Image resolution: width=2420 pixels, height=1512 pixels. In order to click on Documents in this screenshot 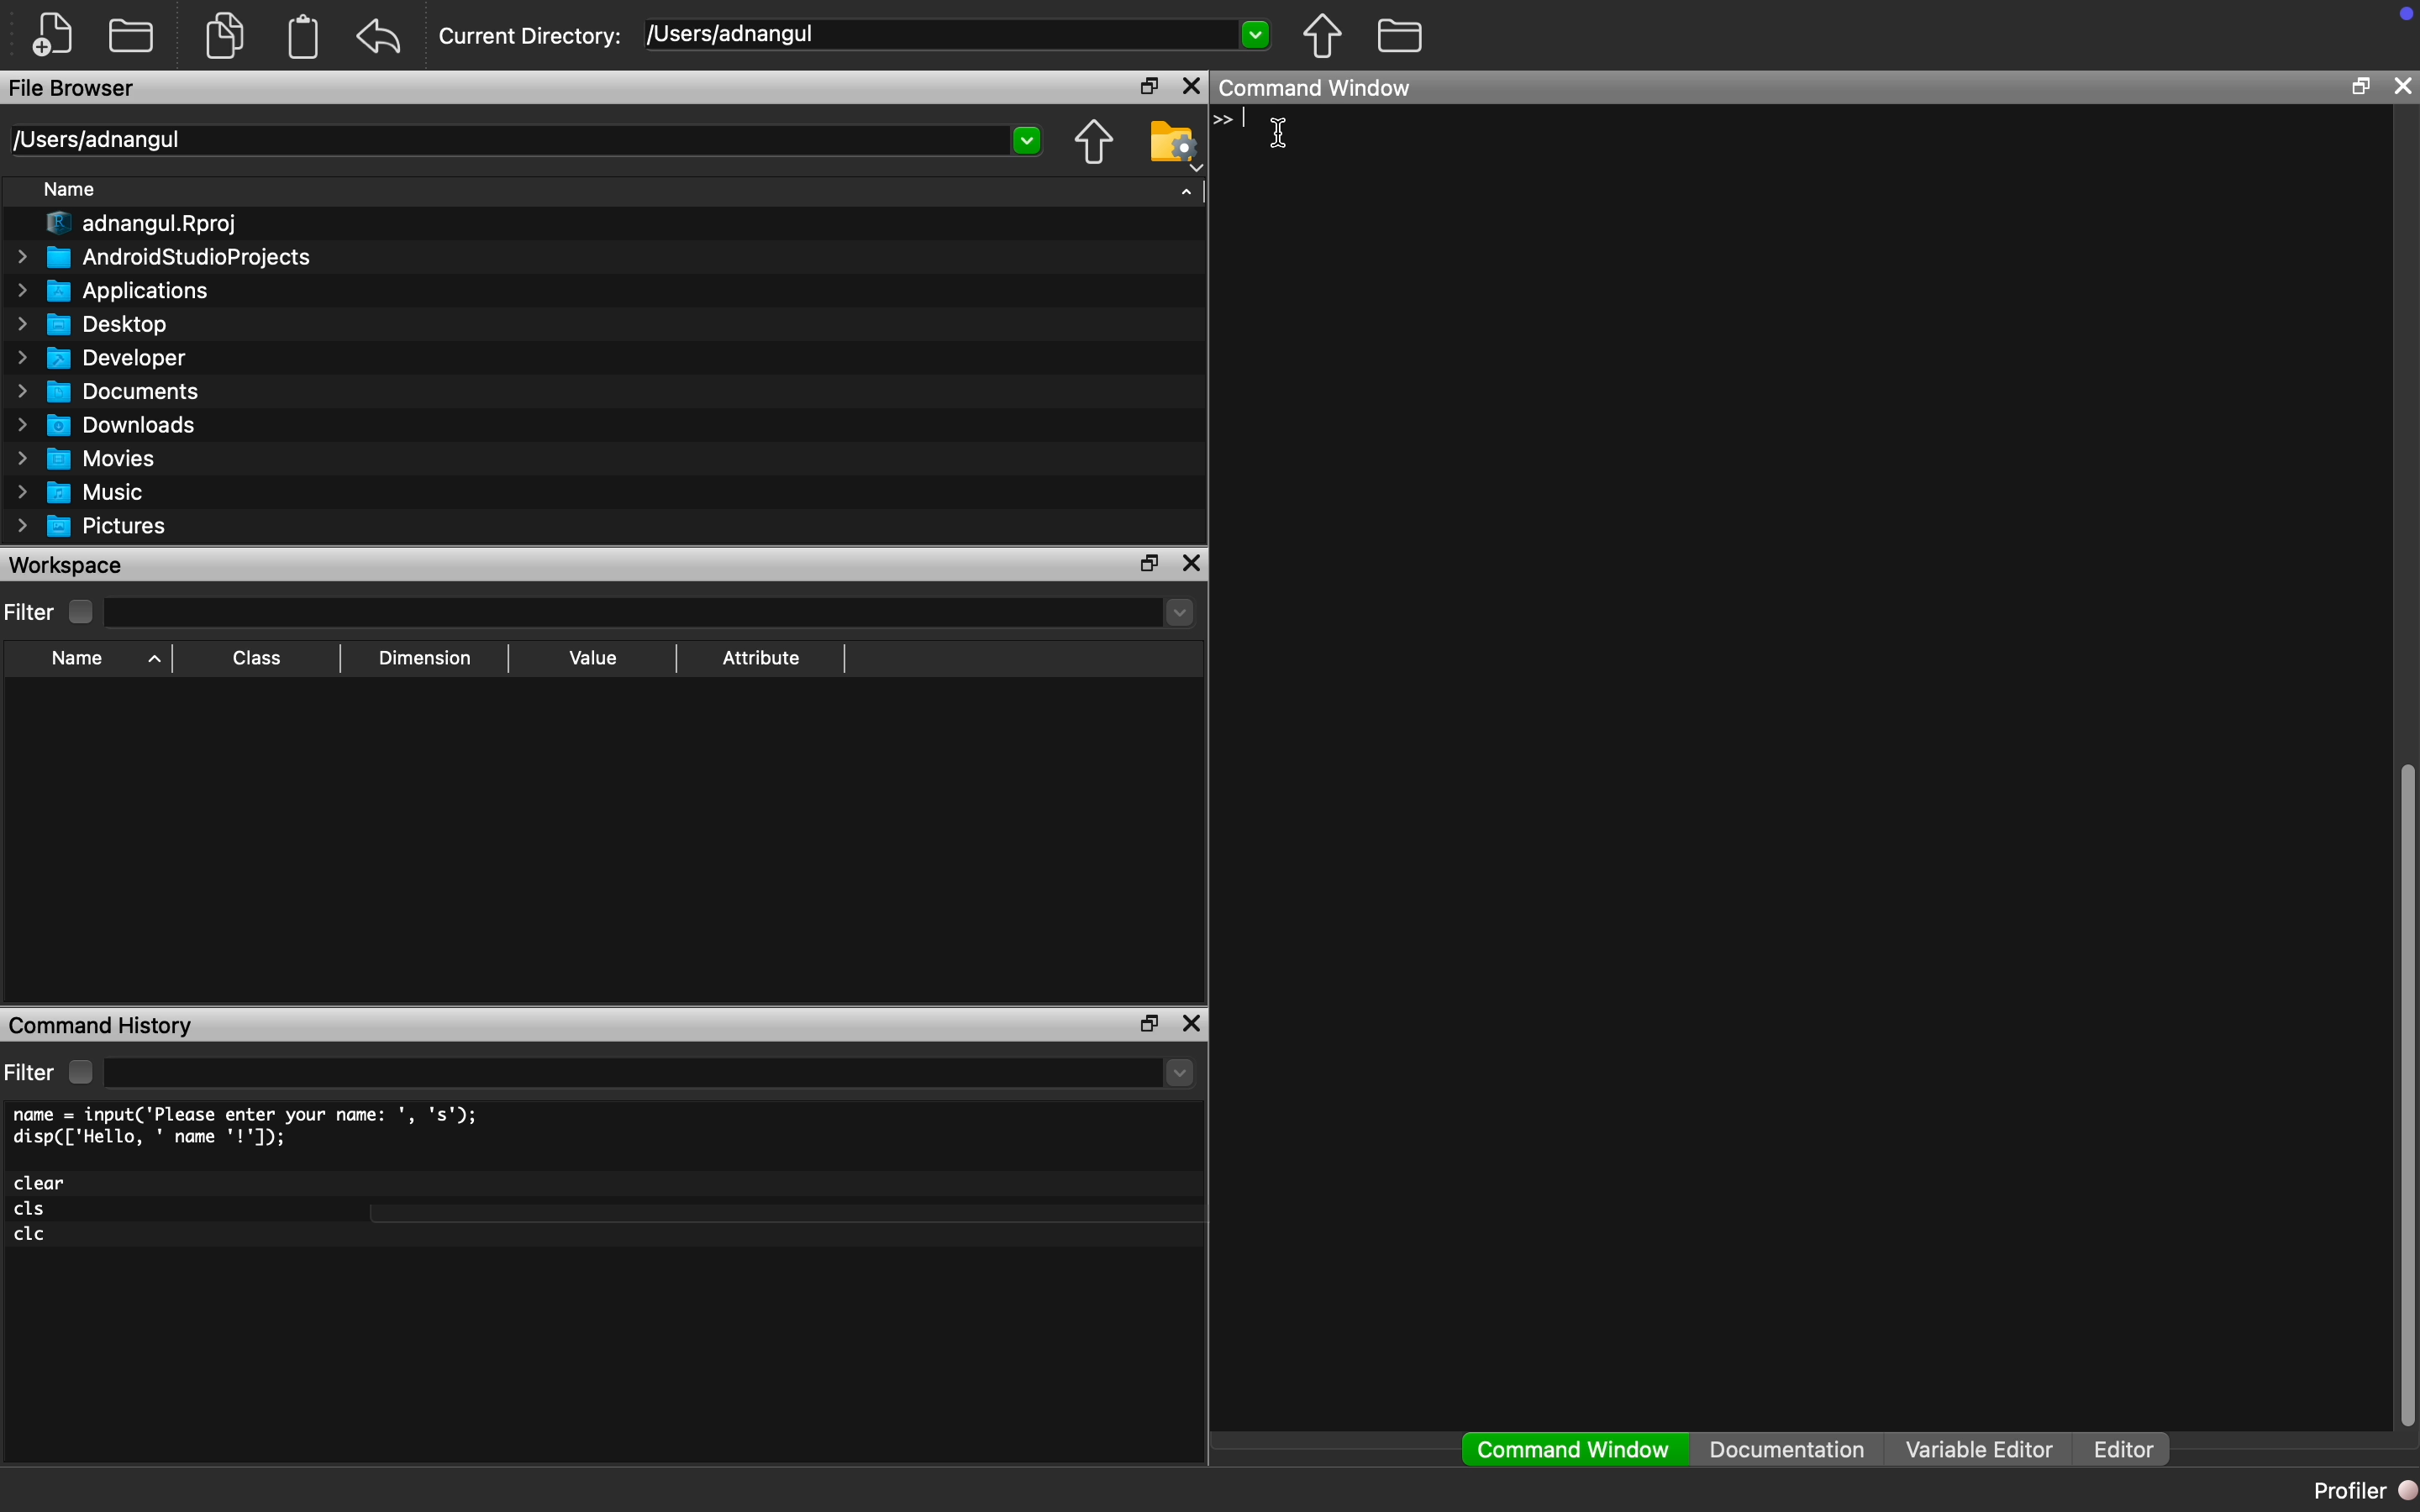, I will do `click(114, 391)`.